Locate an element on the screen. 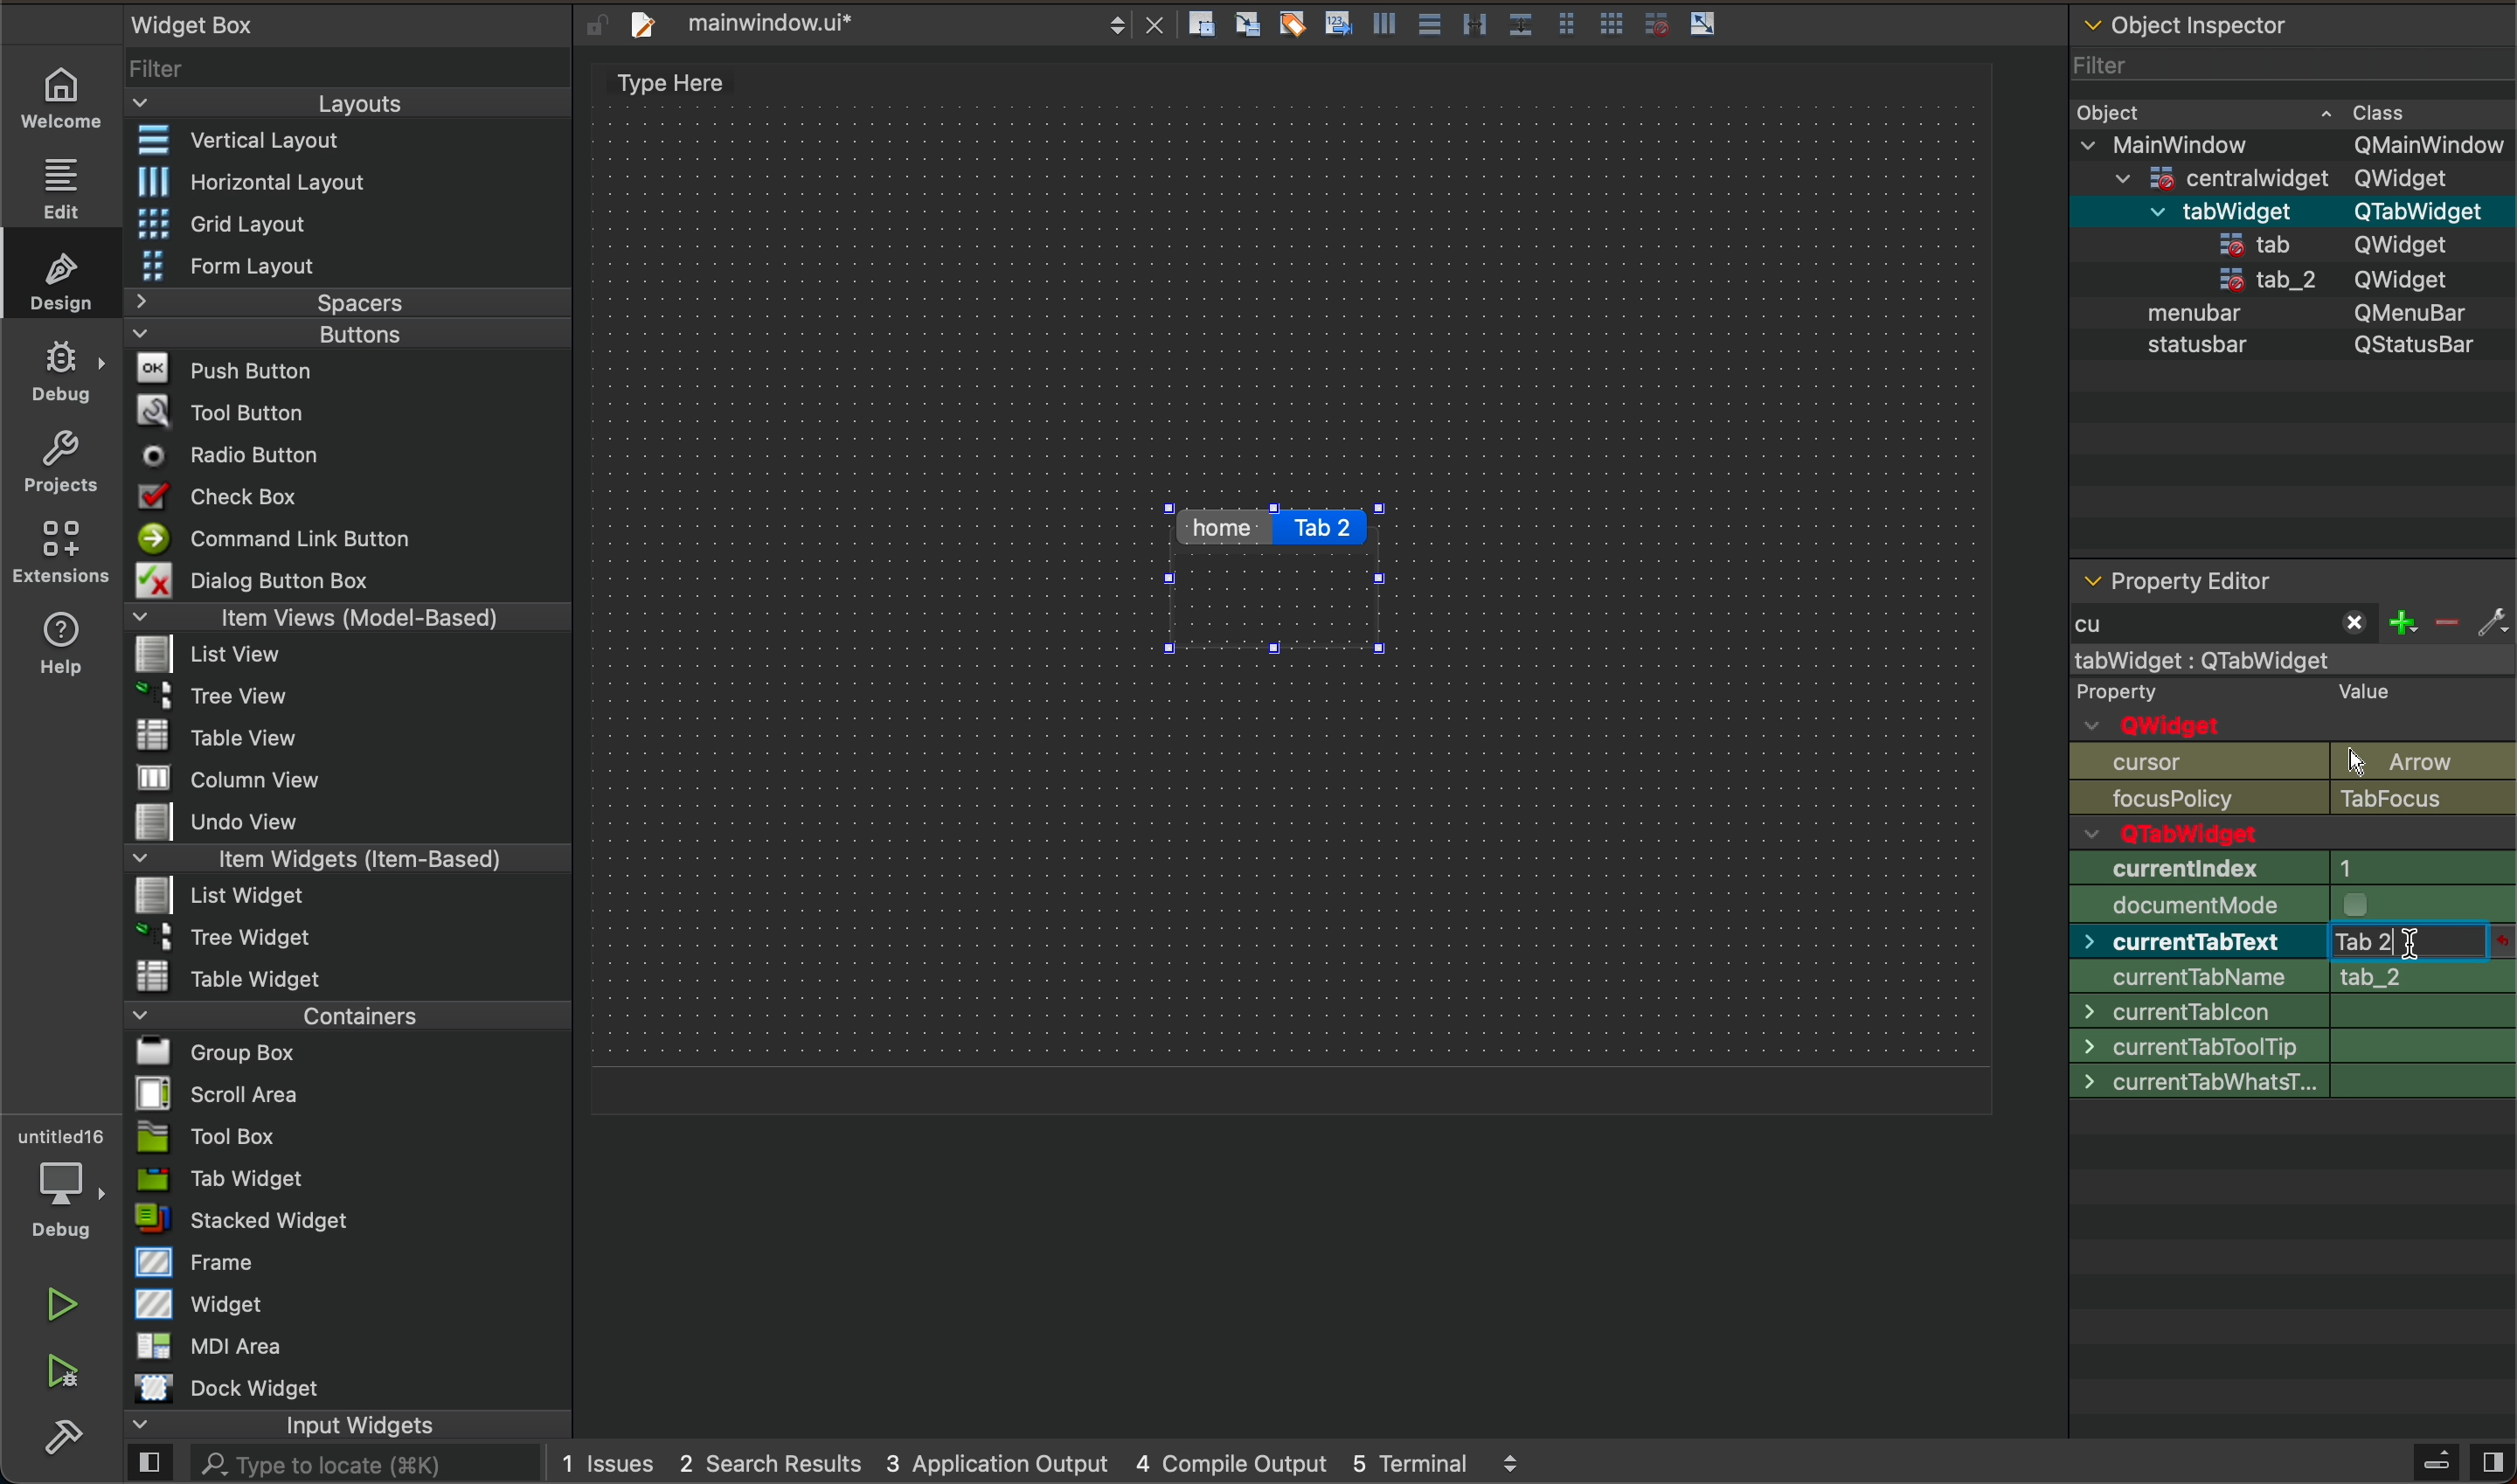 The image size is (2517, 1484). typed cu is located at coordinates (2222, 625).